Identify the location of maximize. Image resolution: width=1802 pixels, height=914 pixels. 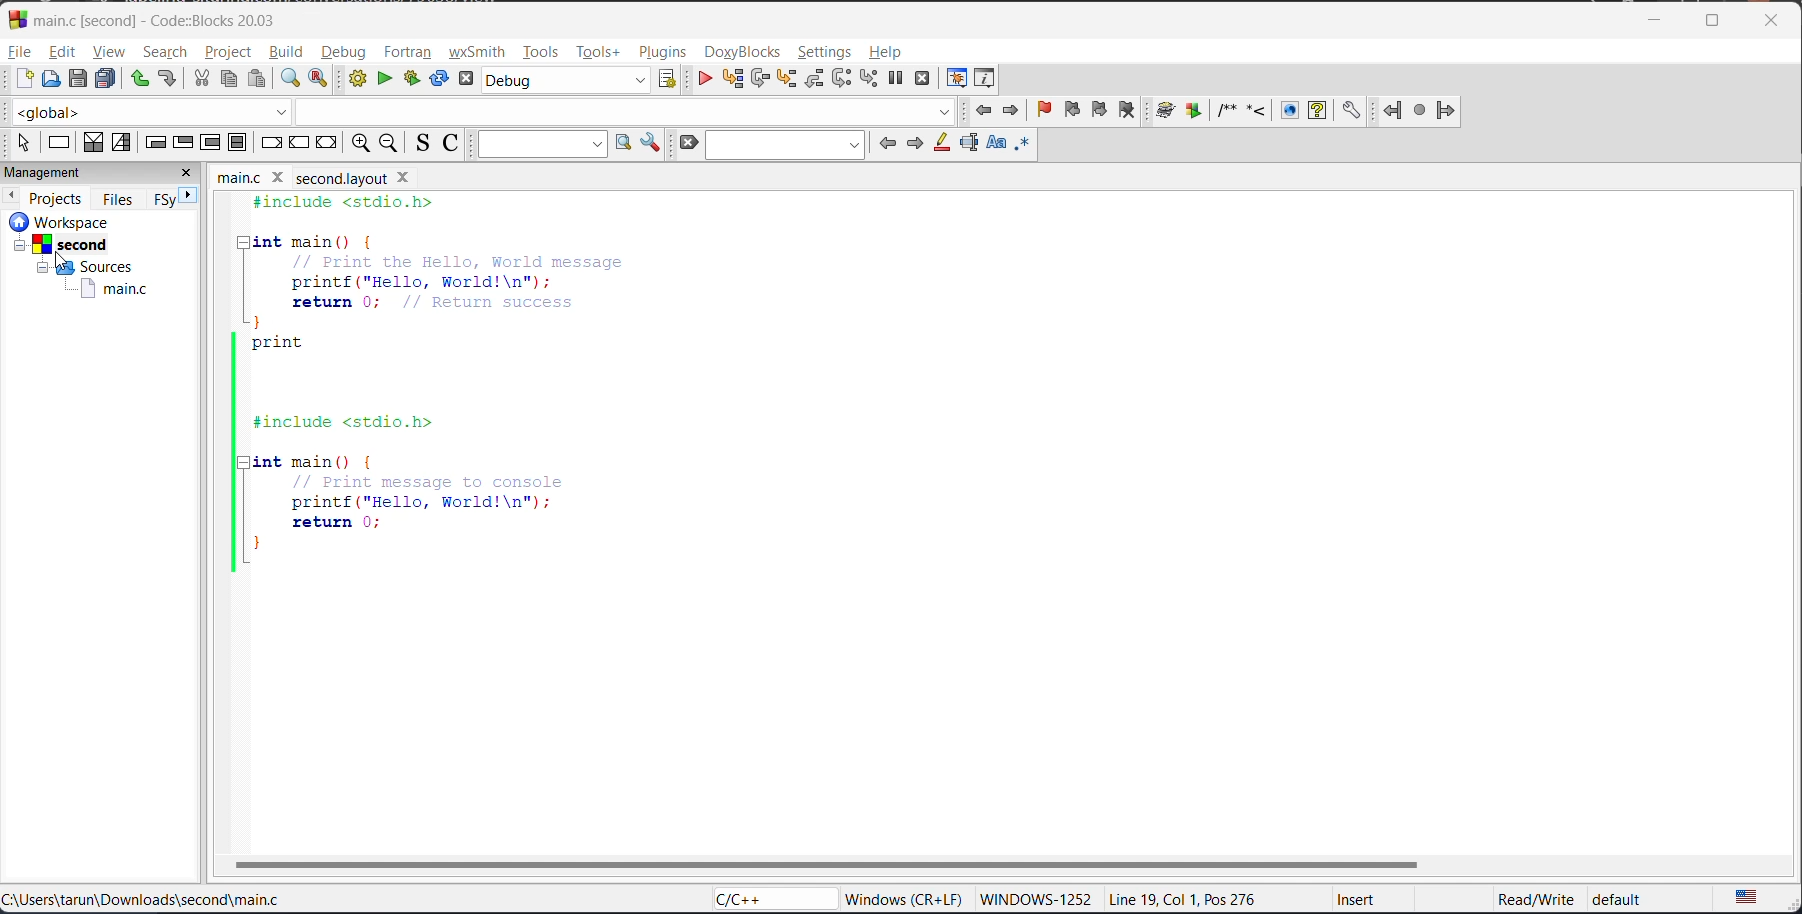
(1713, 22).